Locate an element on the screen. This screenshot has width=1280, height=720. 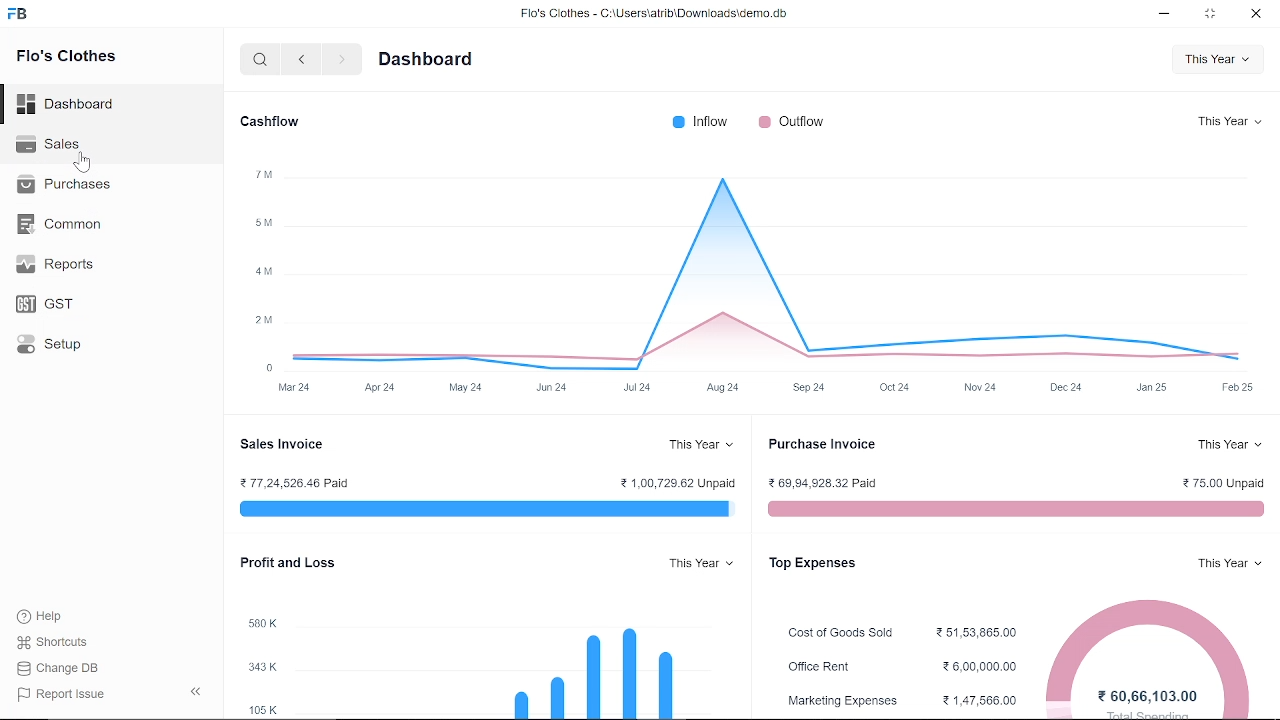
blur line is located at coordinates (486, 510).